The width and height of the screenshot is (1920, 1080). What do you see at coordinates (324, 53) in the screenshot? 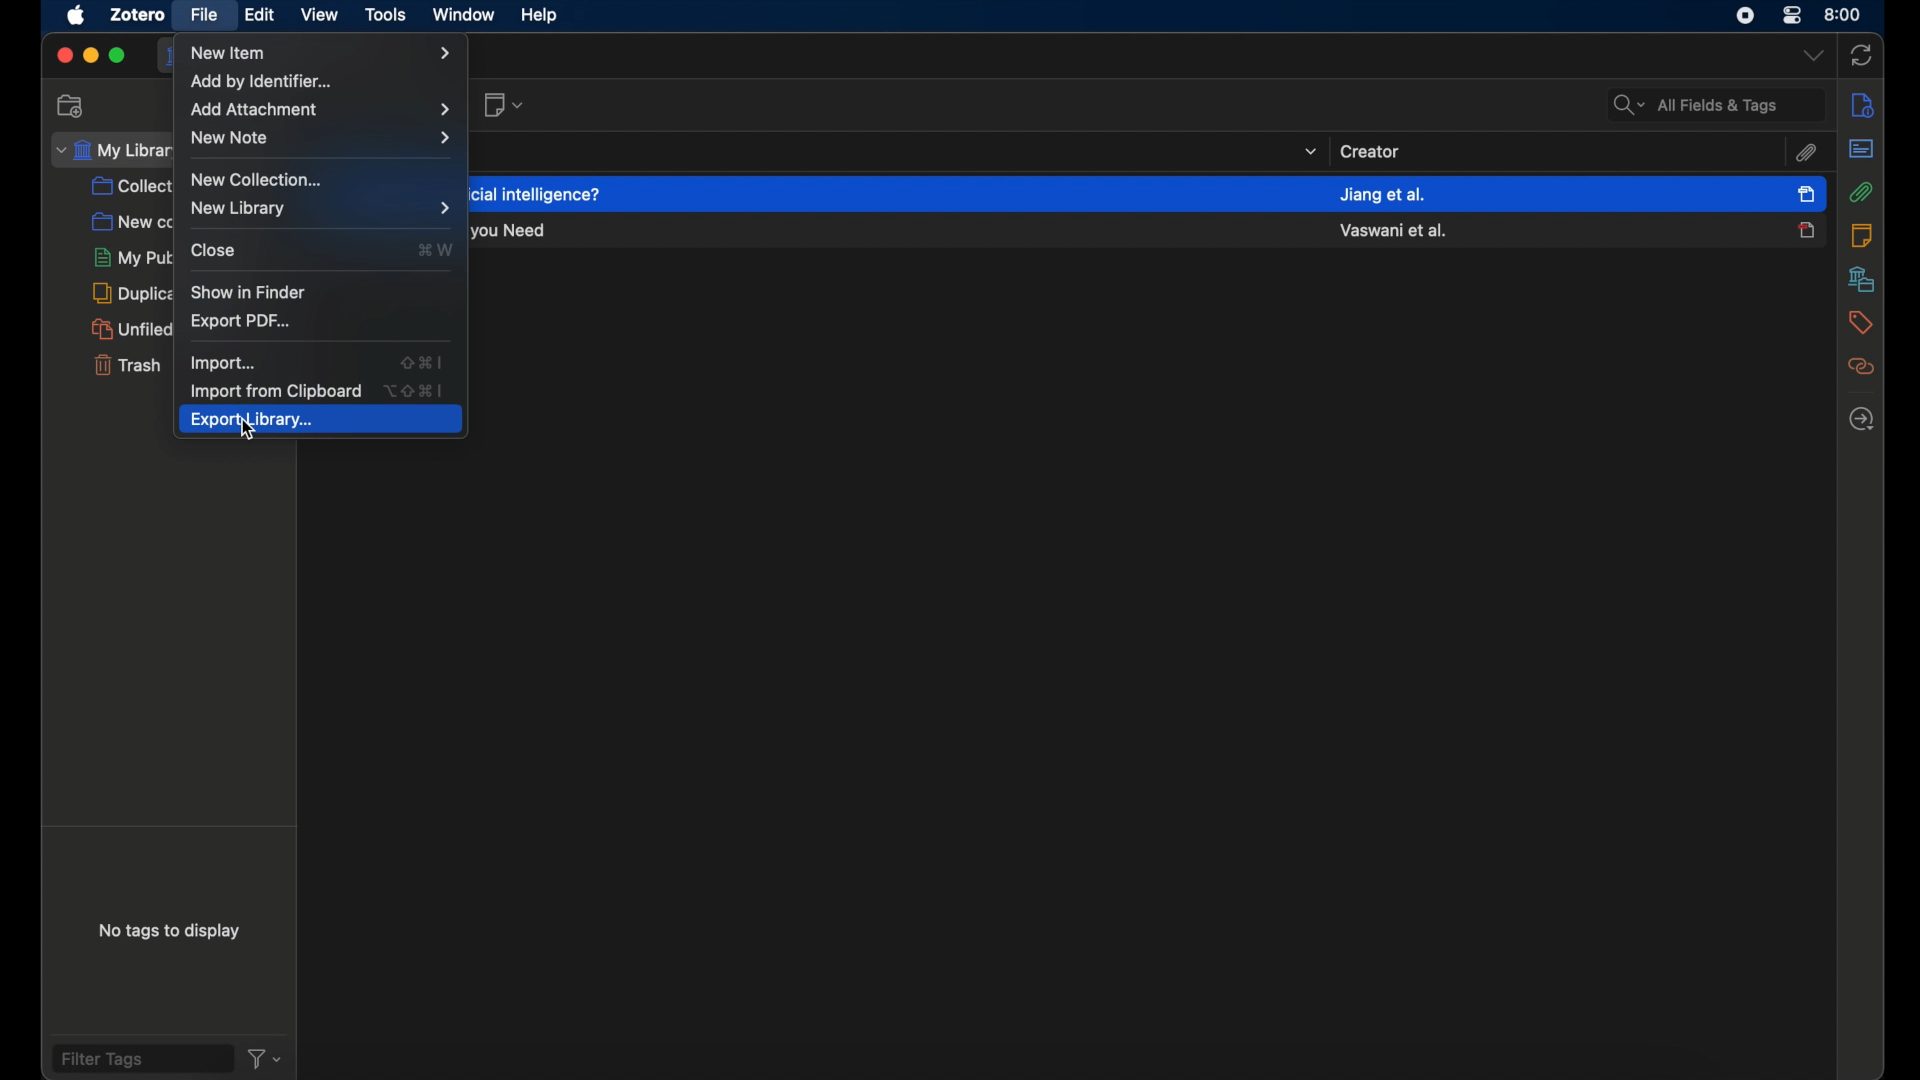
I see `new item menu` at bounding box center [324, 53].